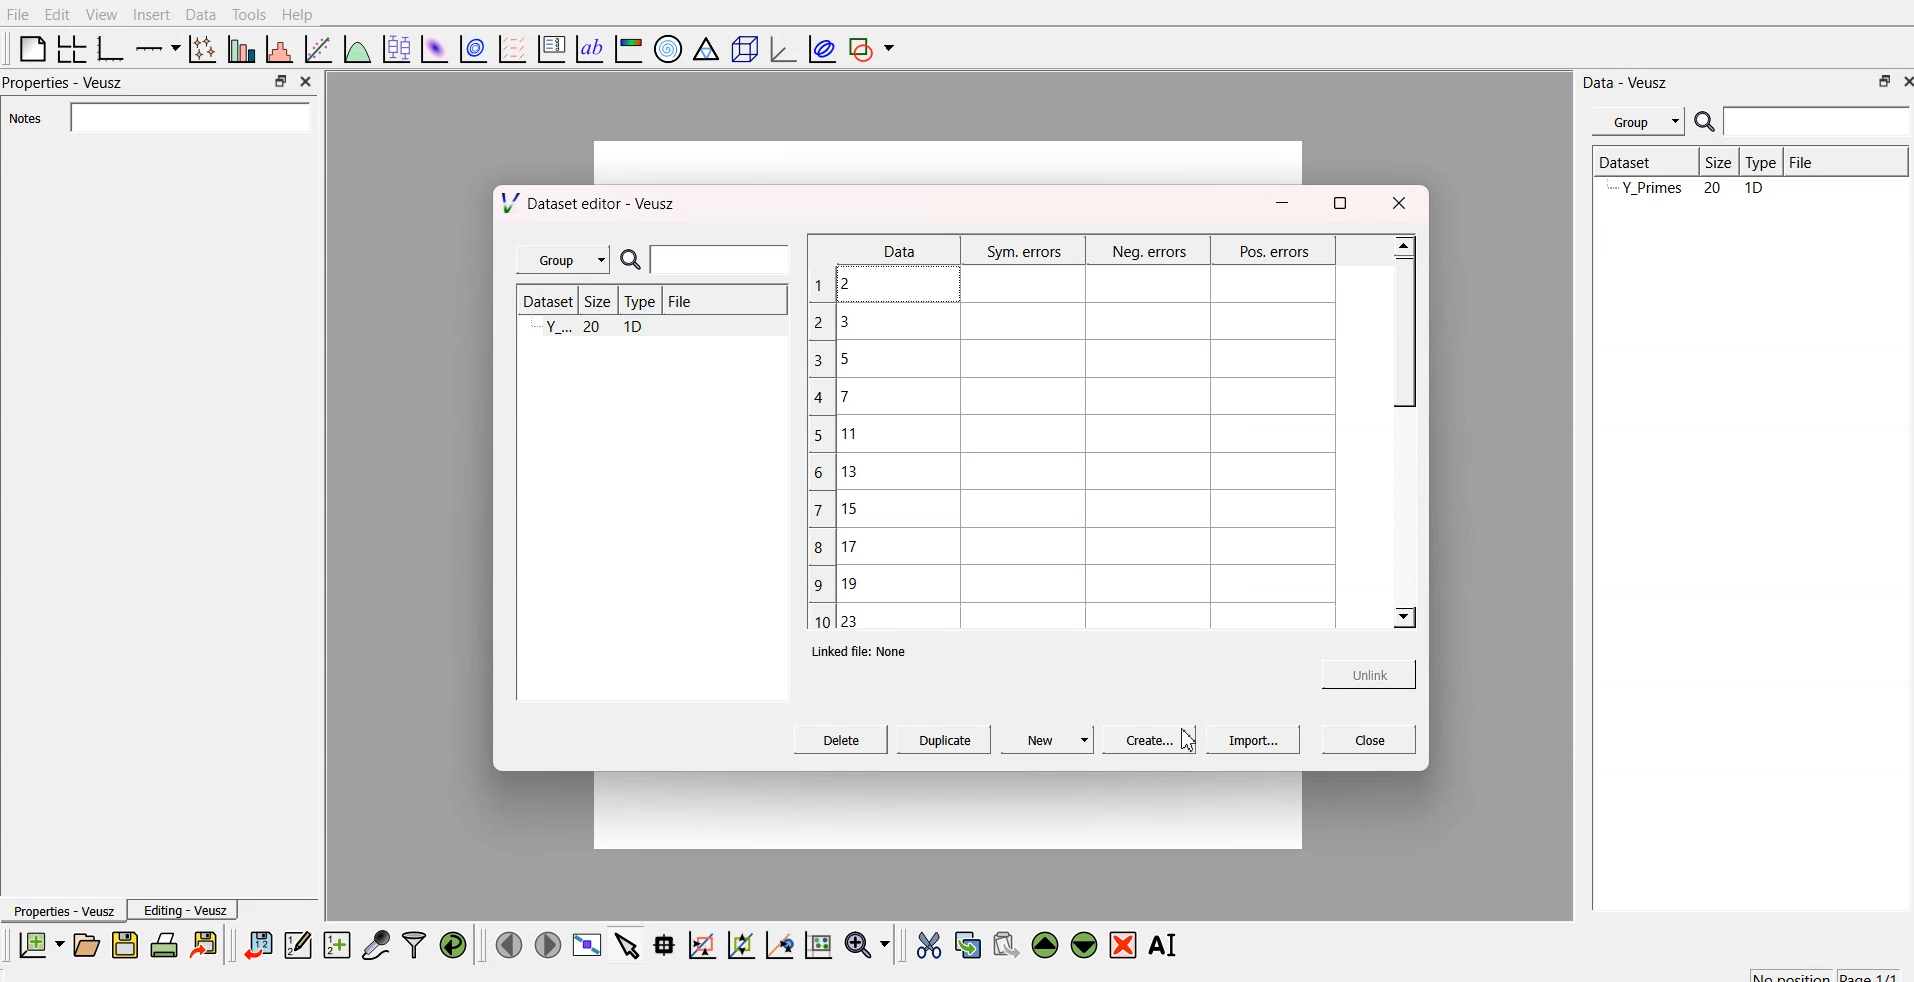 This screenshot has height=982, width=1914. Describe the element at coordinates (27, 48) in the screenshot. I see `blank page` at that location.